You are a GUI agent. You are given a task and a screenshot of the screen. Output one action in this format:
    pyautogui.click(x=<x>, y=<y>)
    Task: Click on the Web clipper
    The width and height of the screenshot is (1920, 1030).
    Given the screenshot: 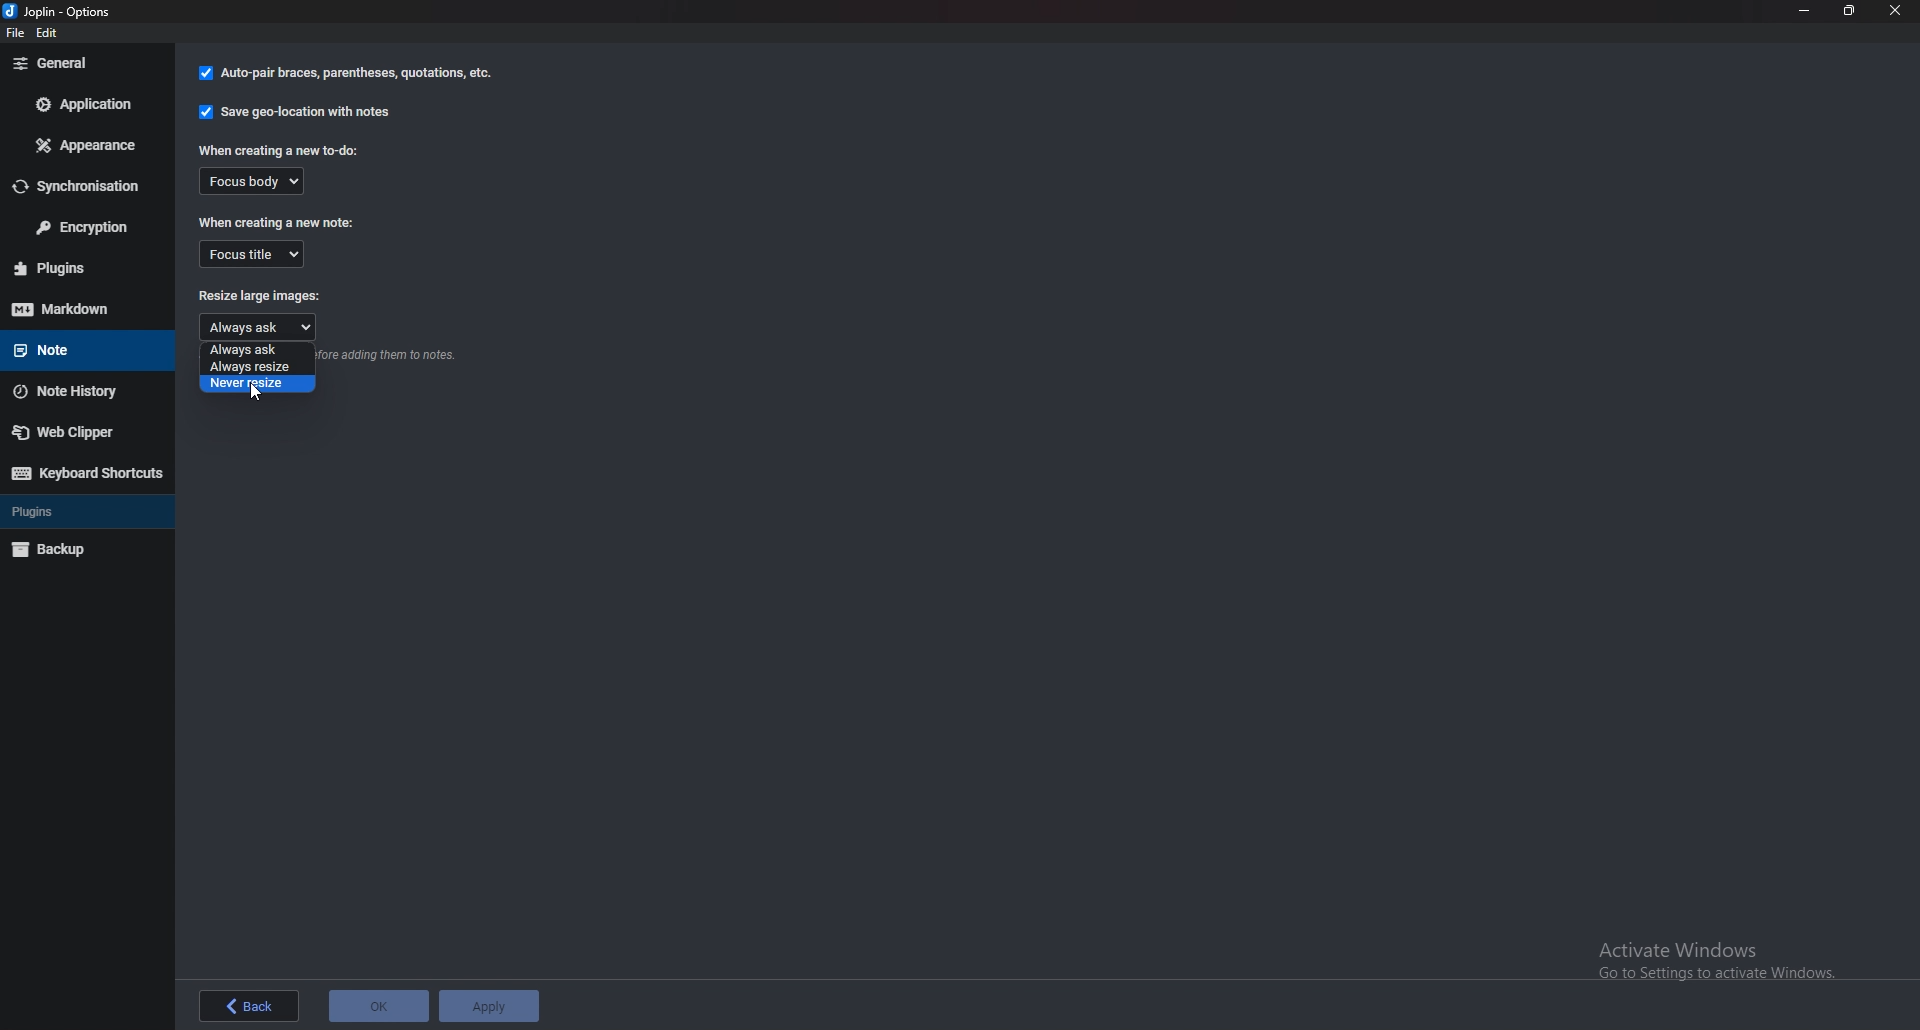 What is the action you would take?
    pyautogui.click(x=81, y=431)
    